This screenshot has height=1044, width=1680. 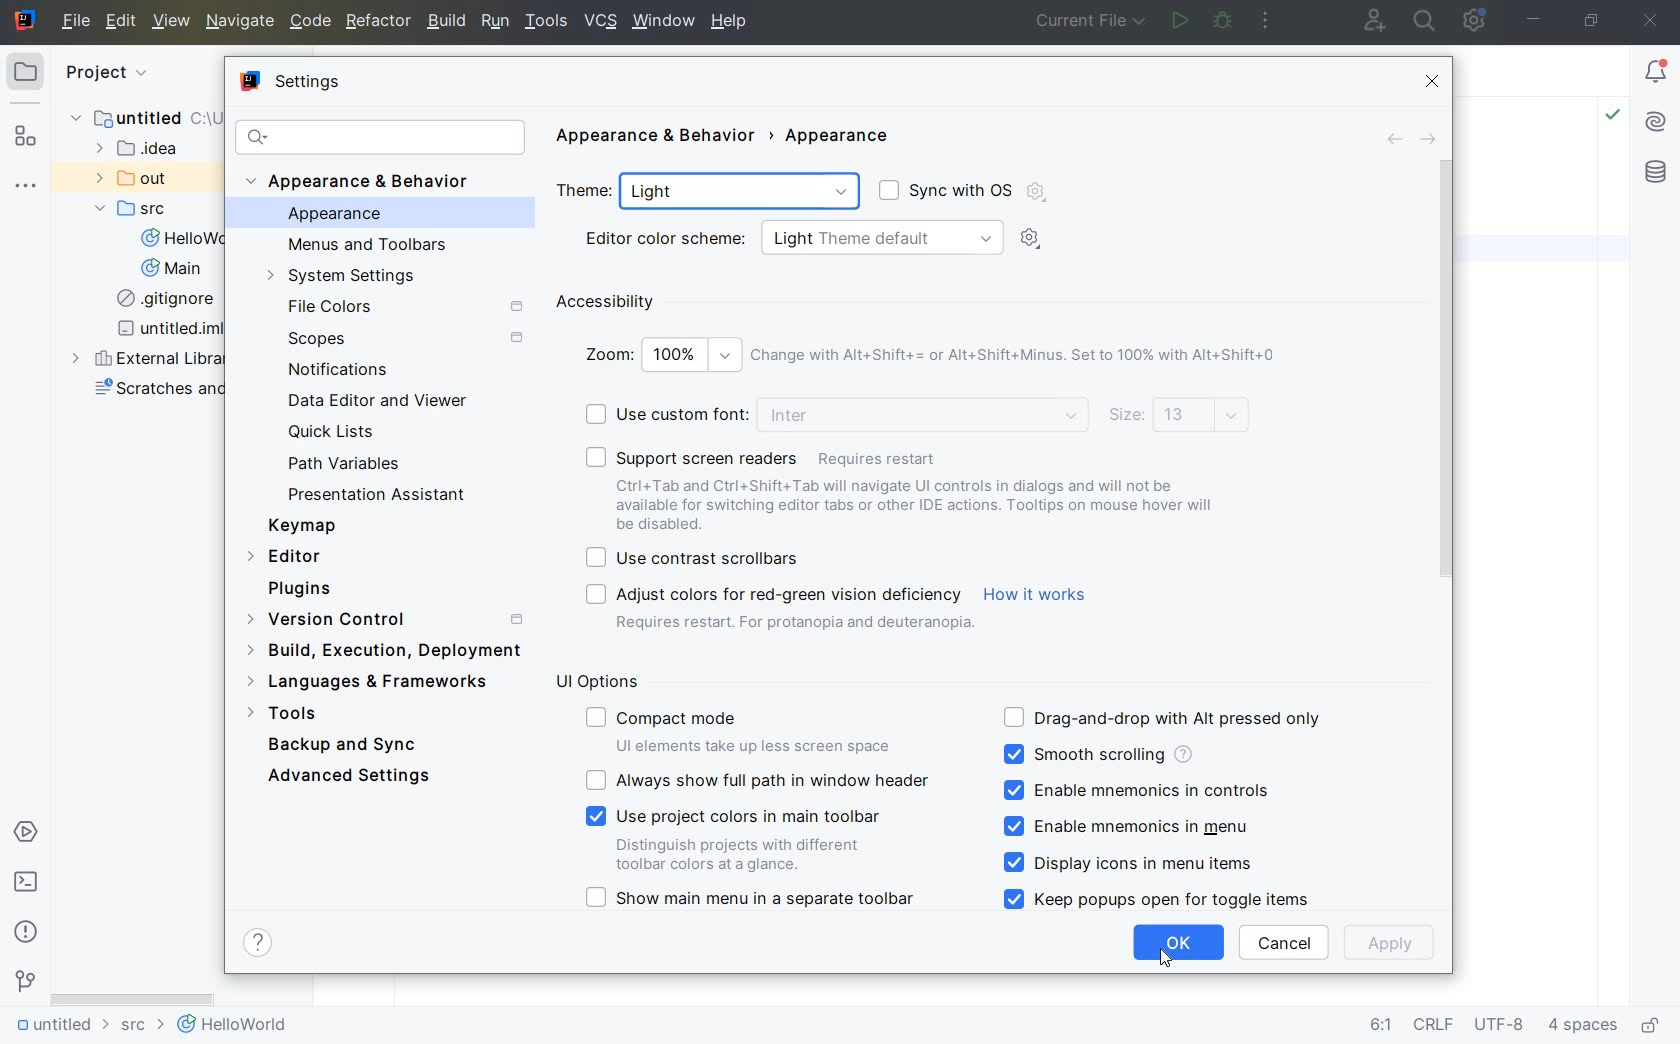 I want to click on NOTIFICATIONS, so click(x=334, y=370).